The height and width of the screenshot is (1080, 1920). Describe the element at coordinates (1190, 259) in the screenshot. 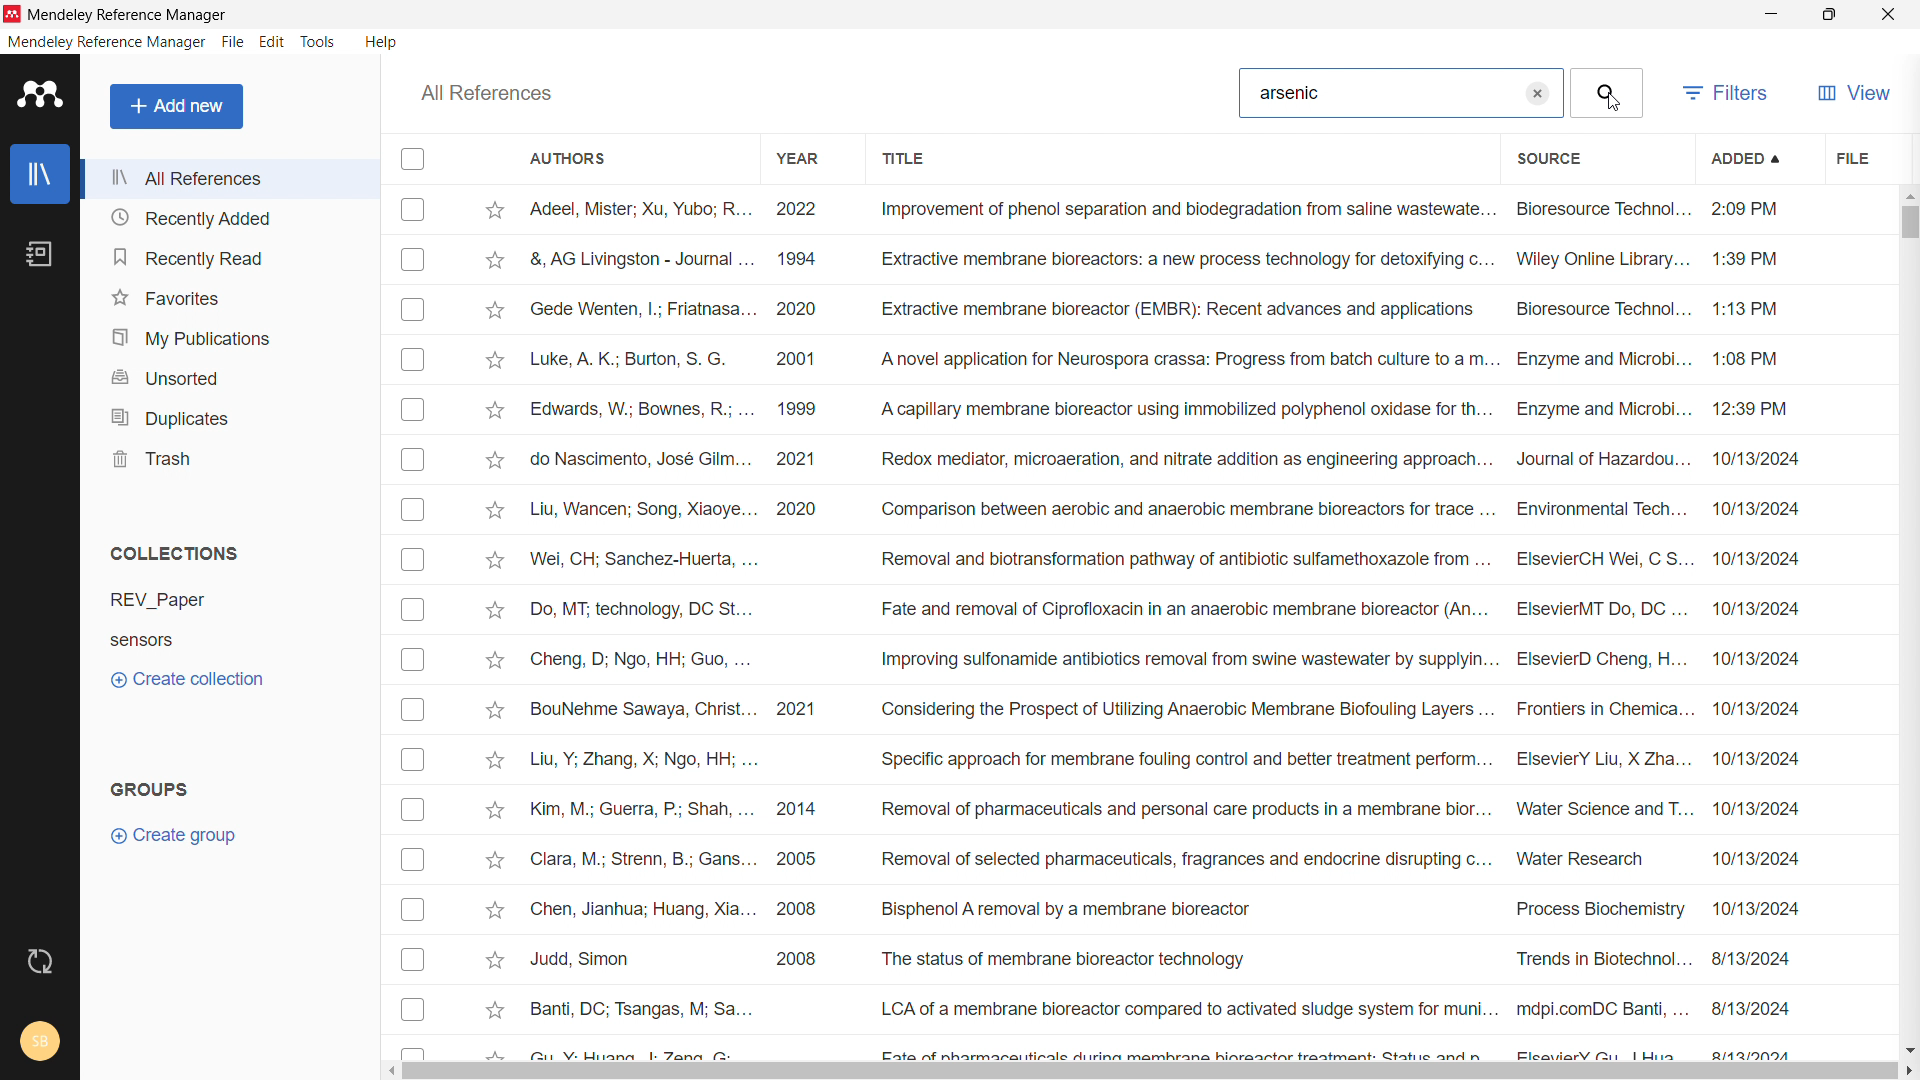

I see `&, AG Livingston - Journal ... 1994 Extractive membrane bioreactors: a new process technology for detoxifying c... Wiley Online Library... 1:39 PM` at that location.